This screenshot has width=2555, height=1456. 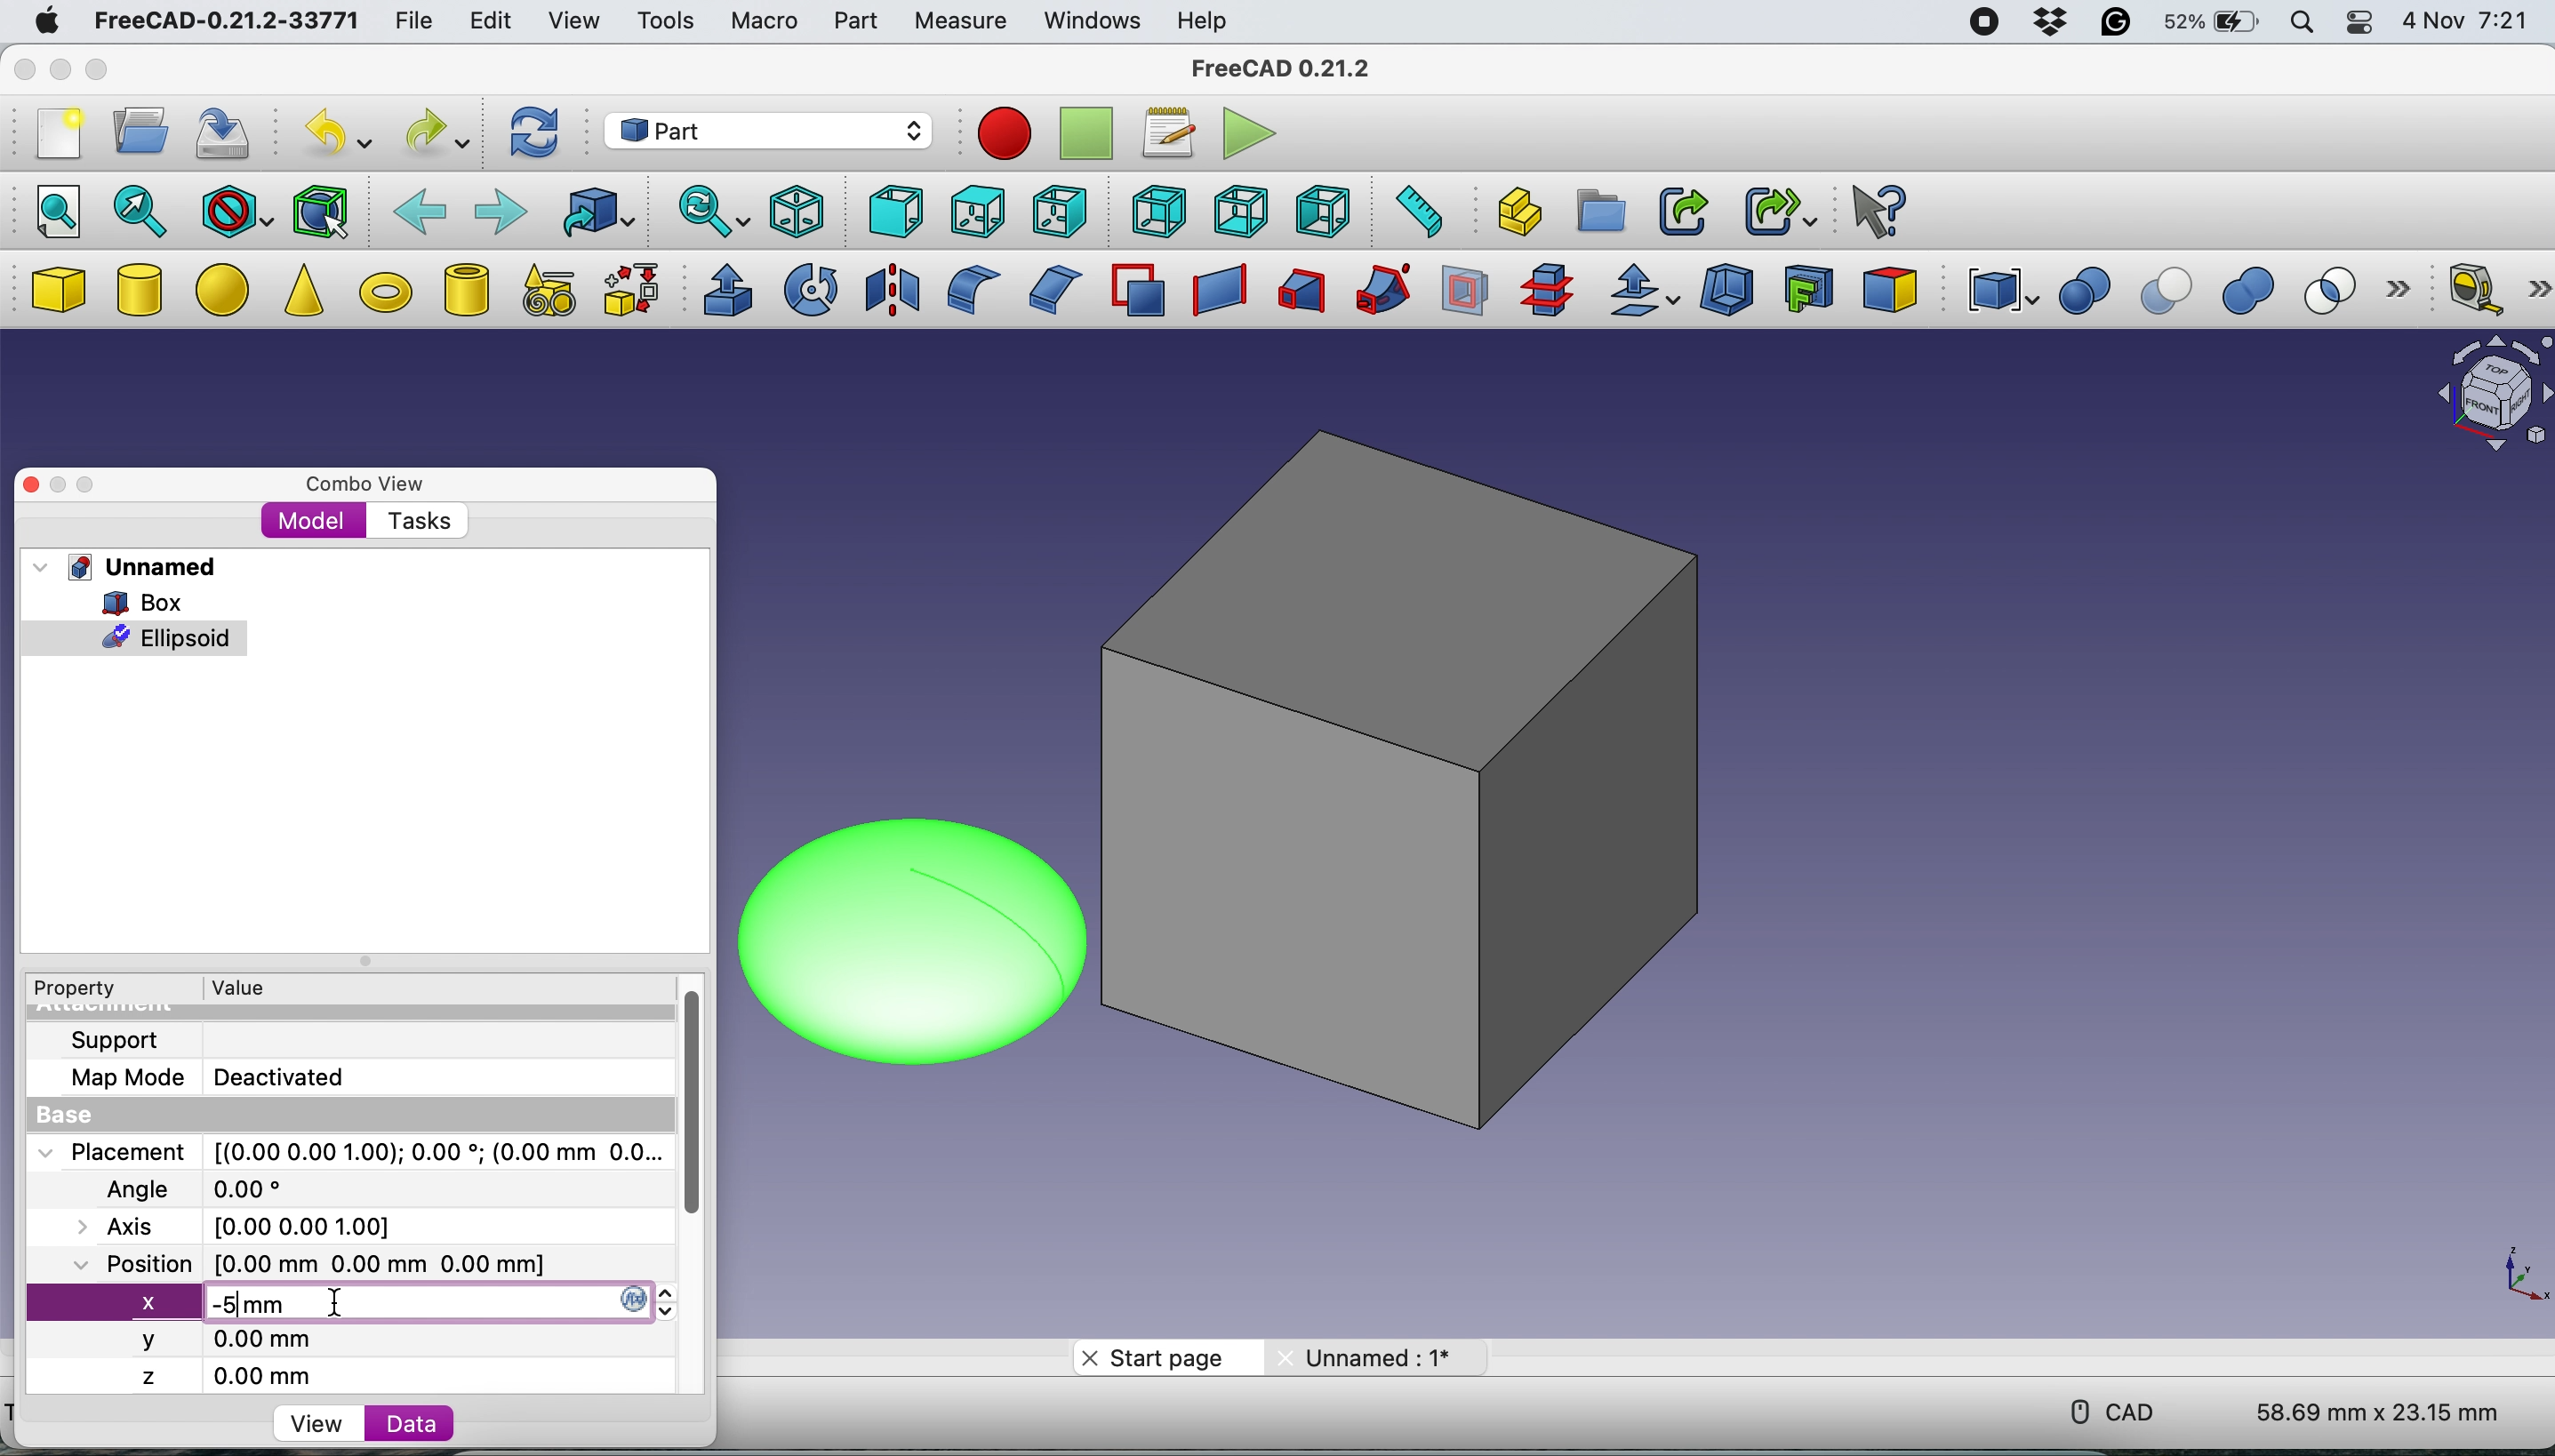 I want to click on fit selection, so click(x=141, y=210).